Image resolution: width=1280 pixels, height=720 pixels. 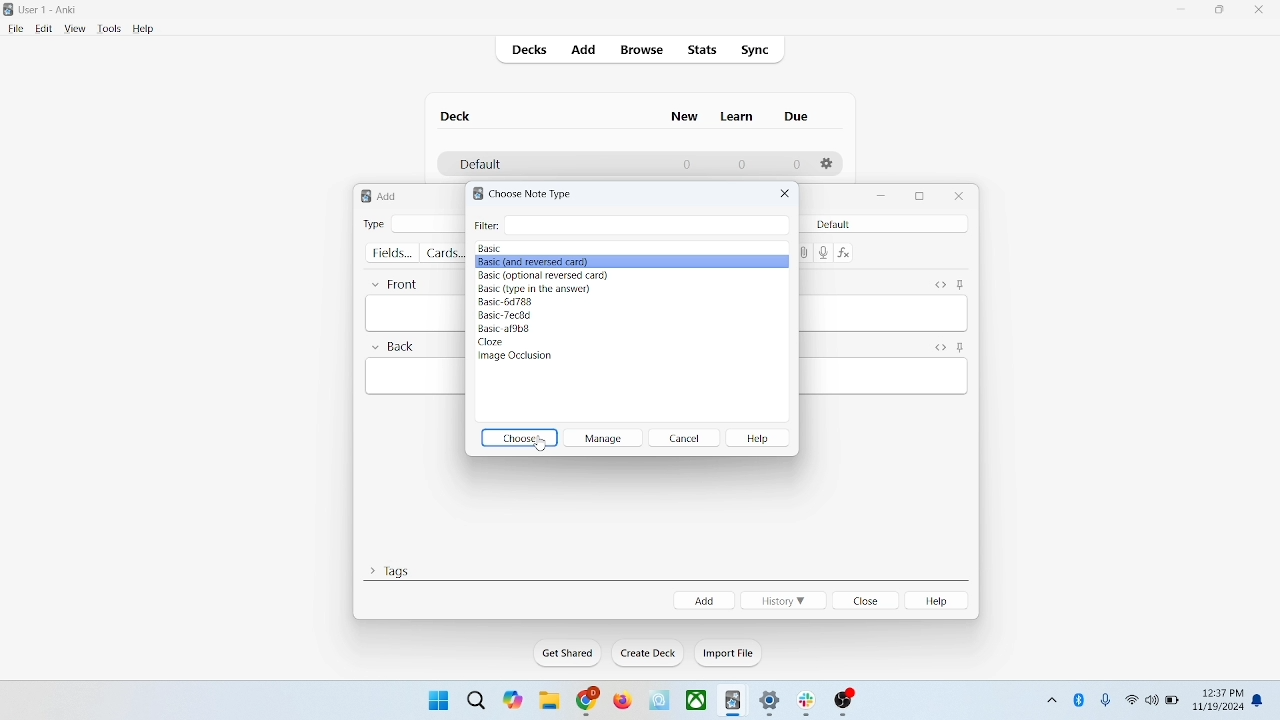 I want to click on decks, so click(x=532, y=52).